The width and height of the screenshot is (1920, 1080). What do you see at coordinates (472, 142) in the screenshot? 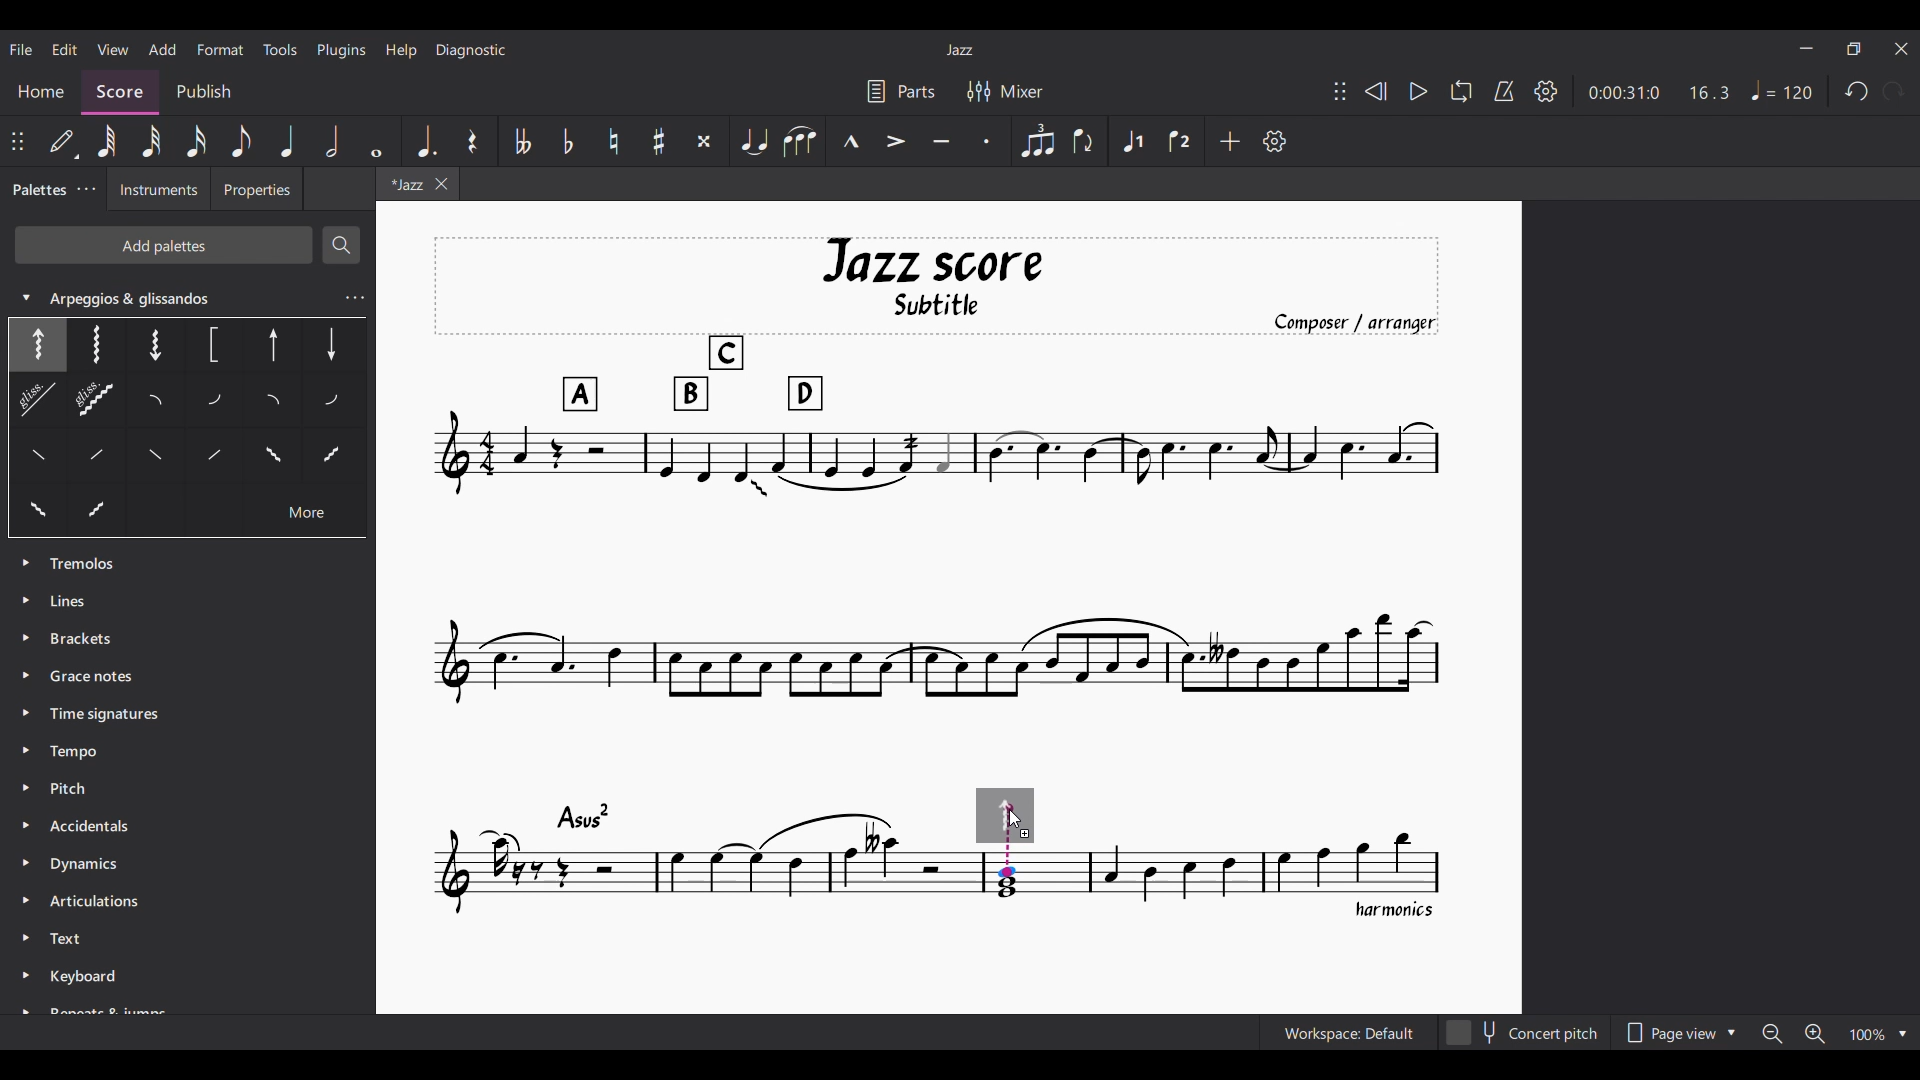
I see `Rest` at bounding box center [472, 142].